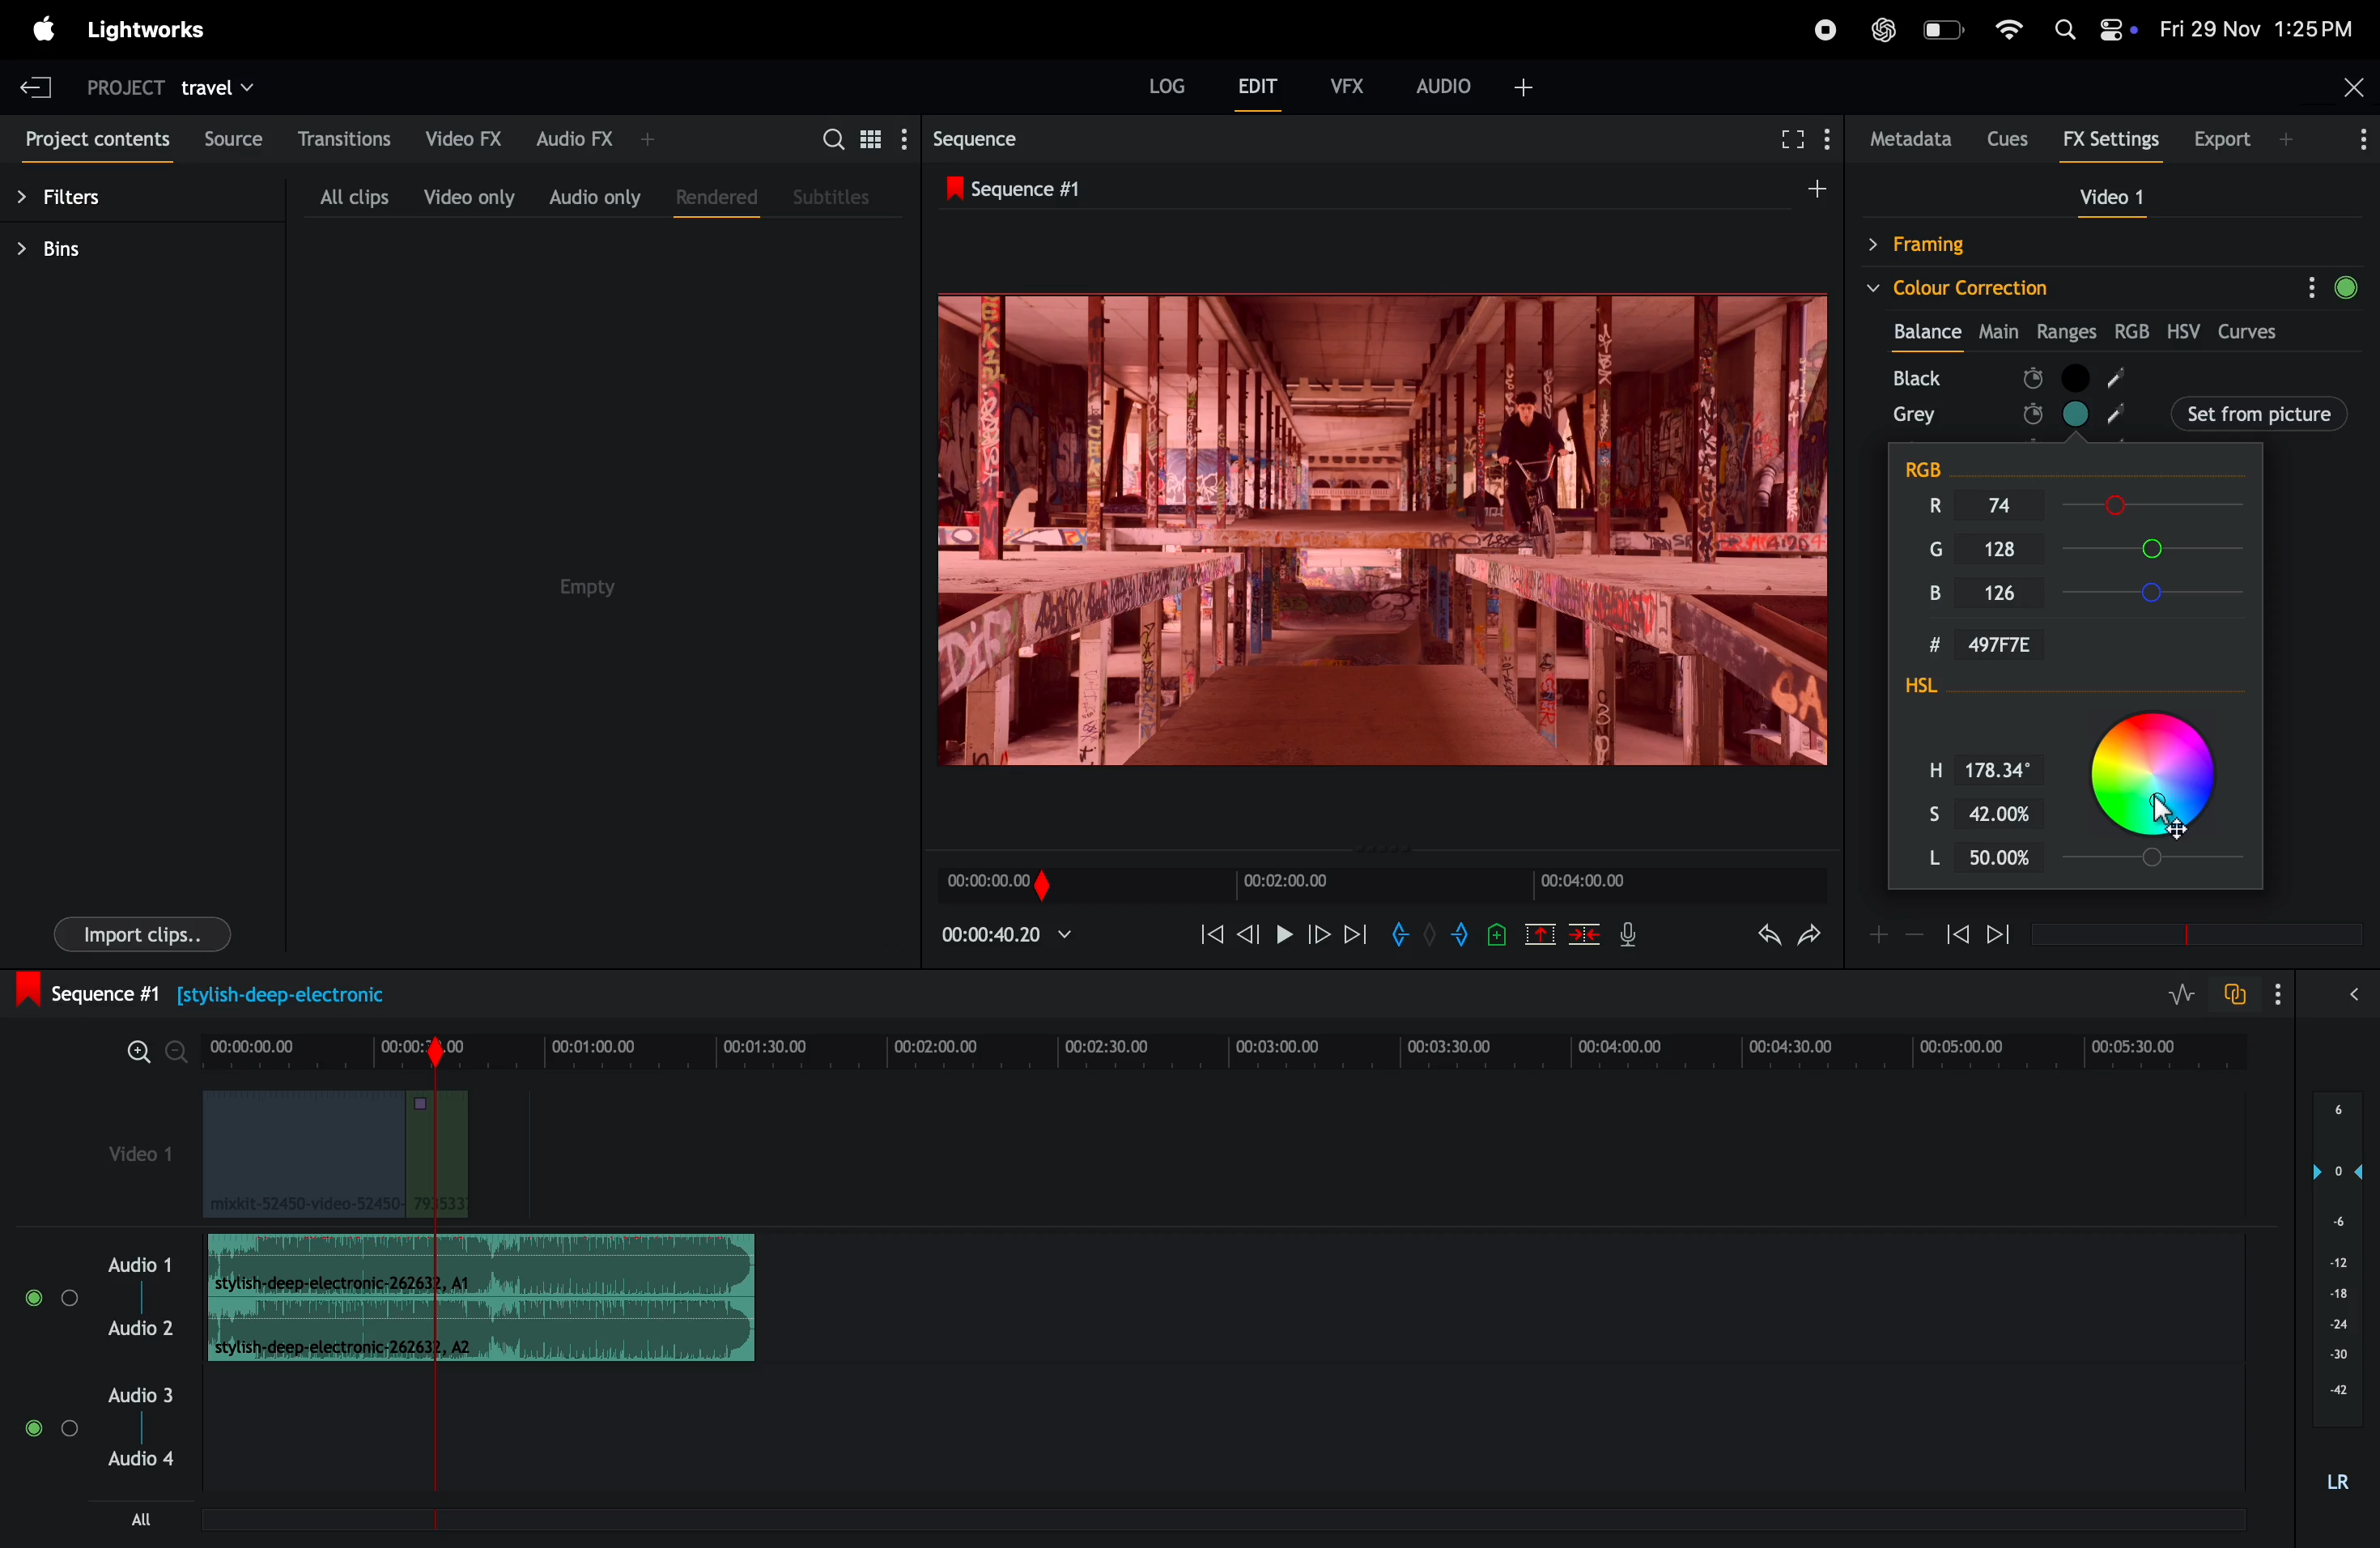 The height and width of the screenshot is (1548, 2380). What do you see at coordinates (2352, 994) in the screenshot?
I see `expand` at bounding box center [2352, 994].